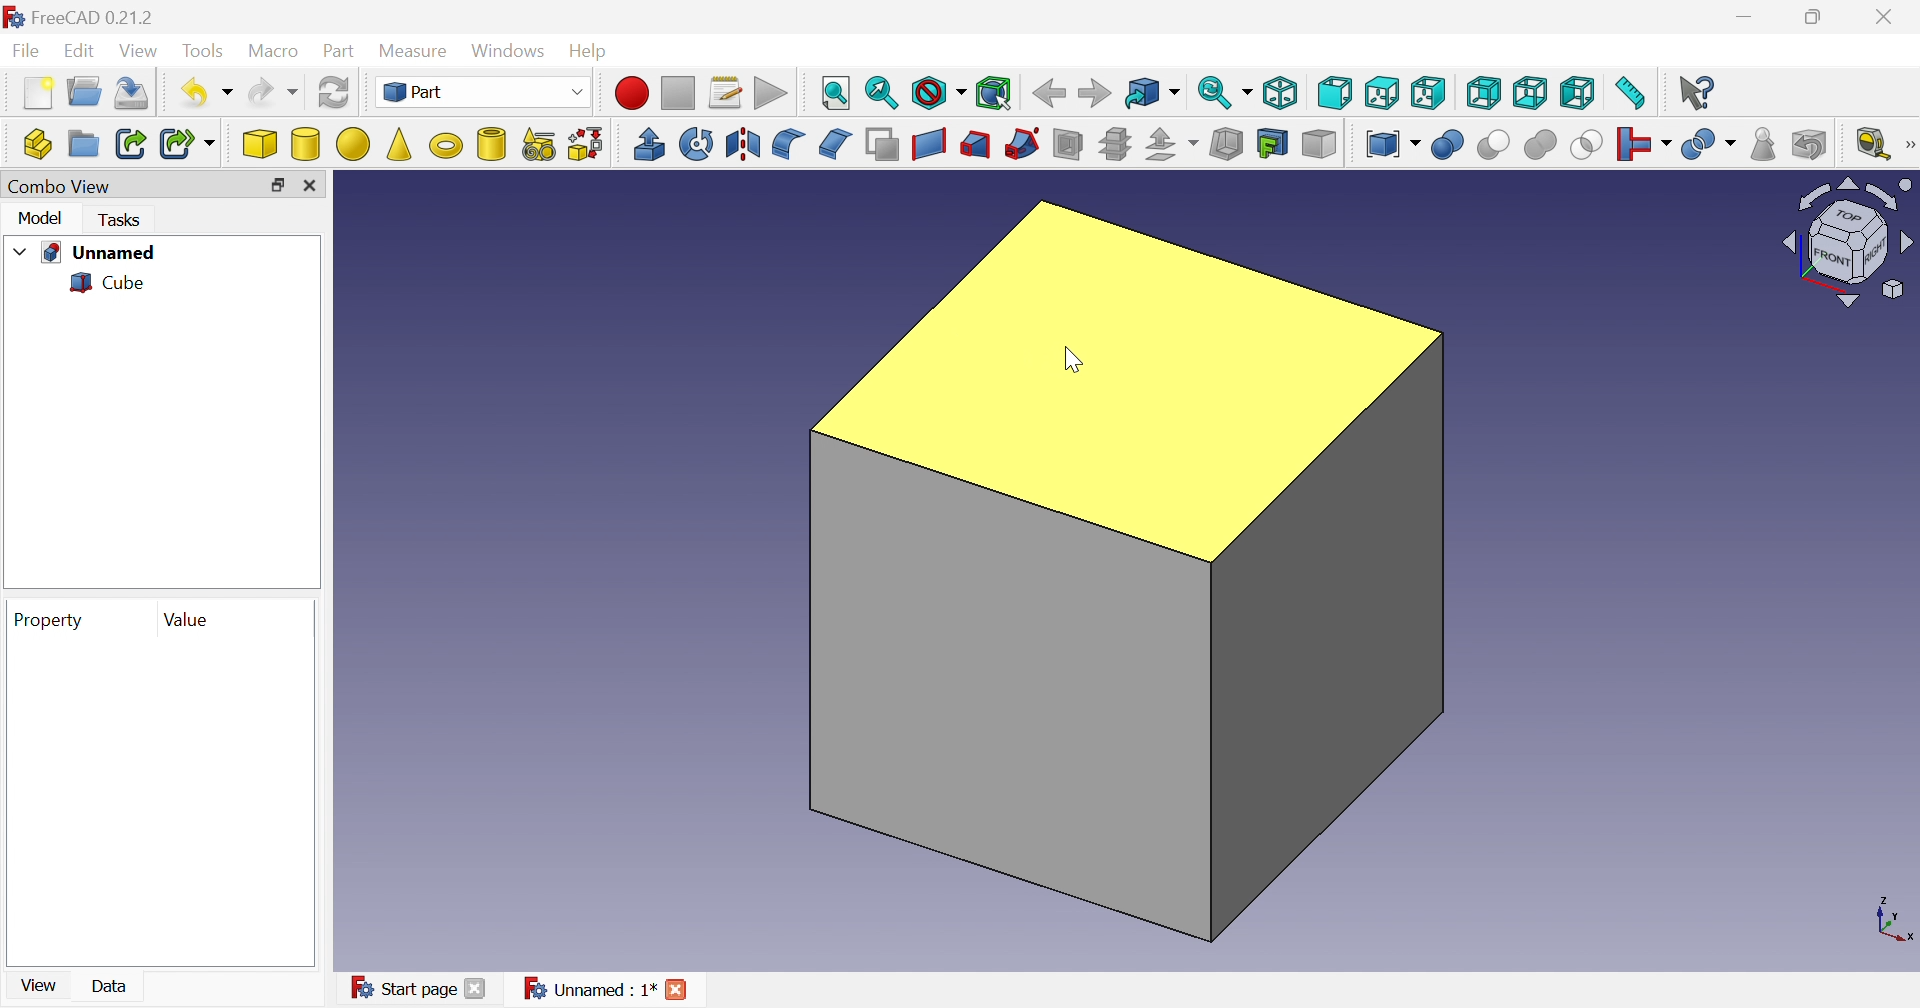 Image resolution: width=1920 pixels, height=1008 pixels. What do you see at coordinates (141, 51) in the screenshot?
I see `View` at bounding box center [141, 51].